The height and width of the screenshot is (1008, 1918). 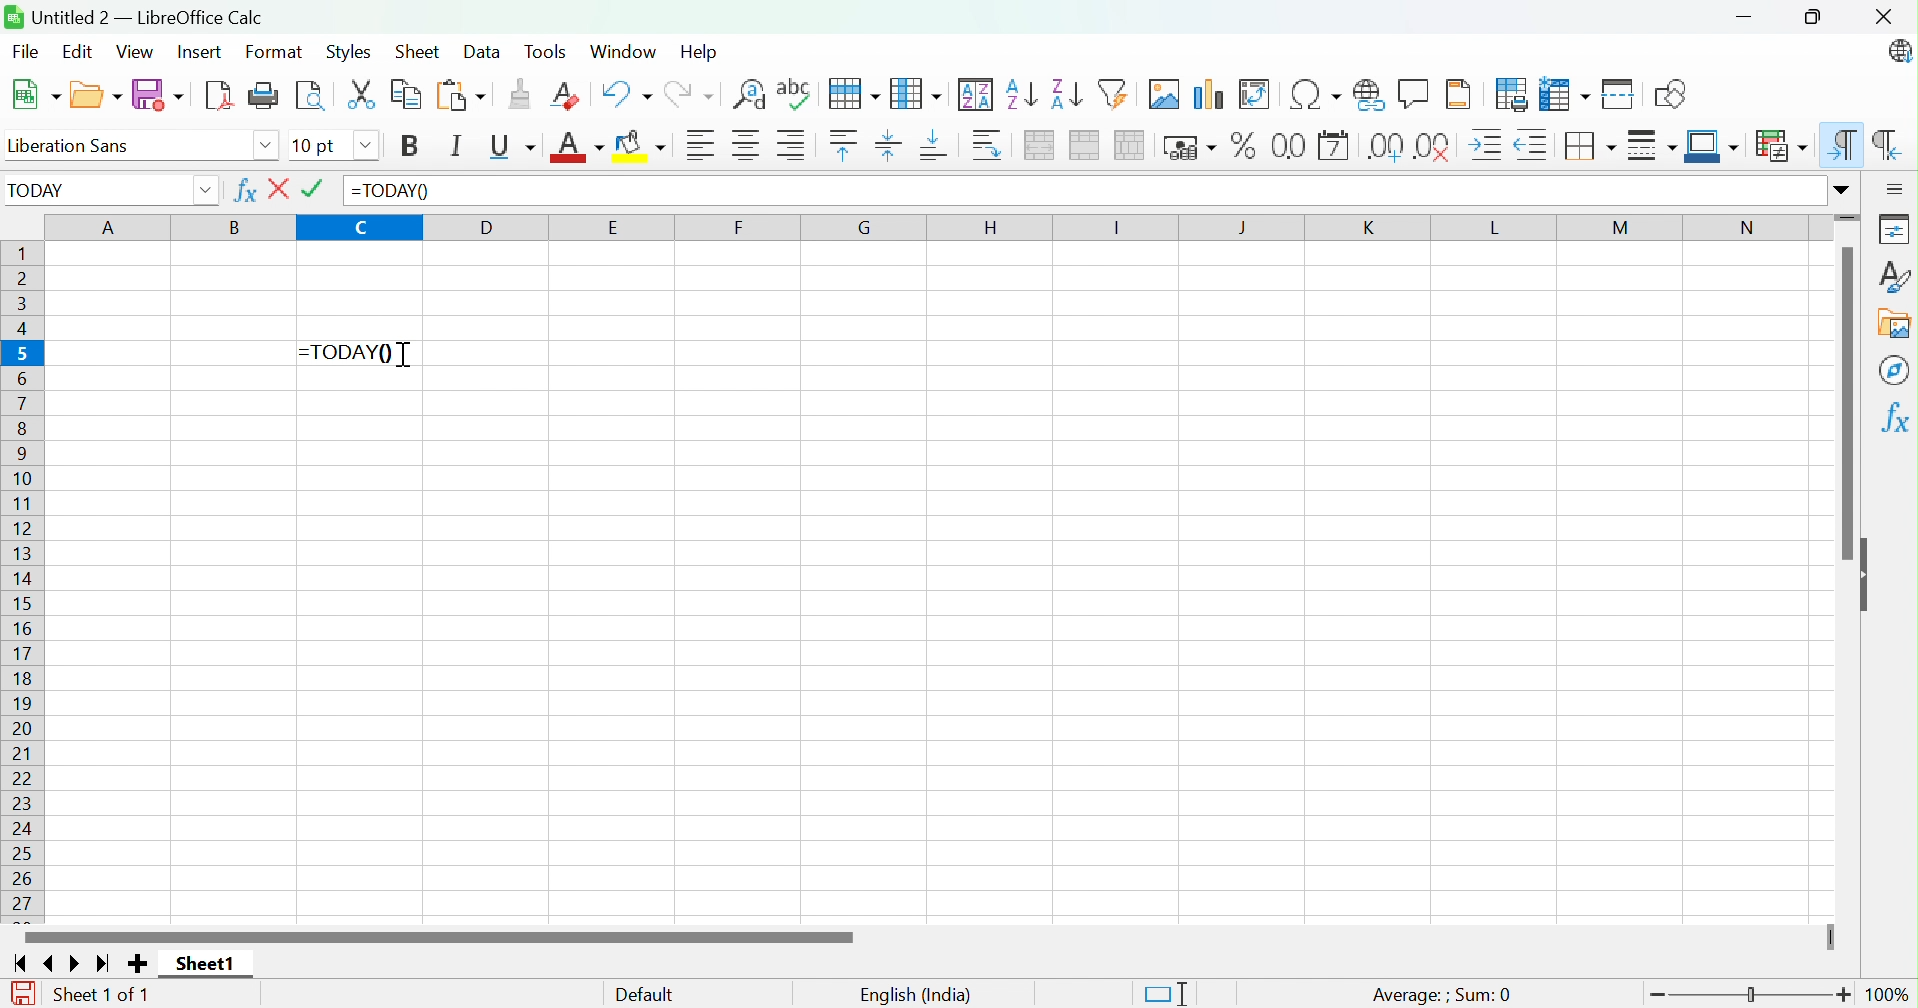 What do you see at coordinates (101, 995) in the screenshot?
I see `Sheet 1 of 1` at bounding box center [101, 995].